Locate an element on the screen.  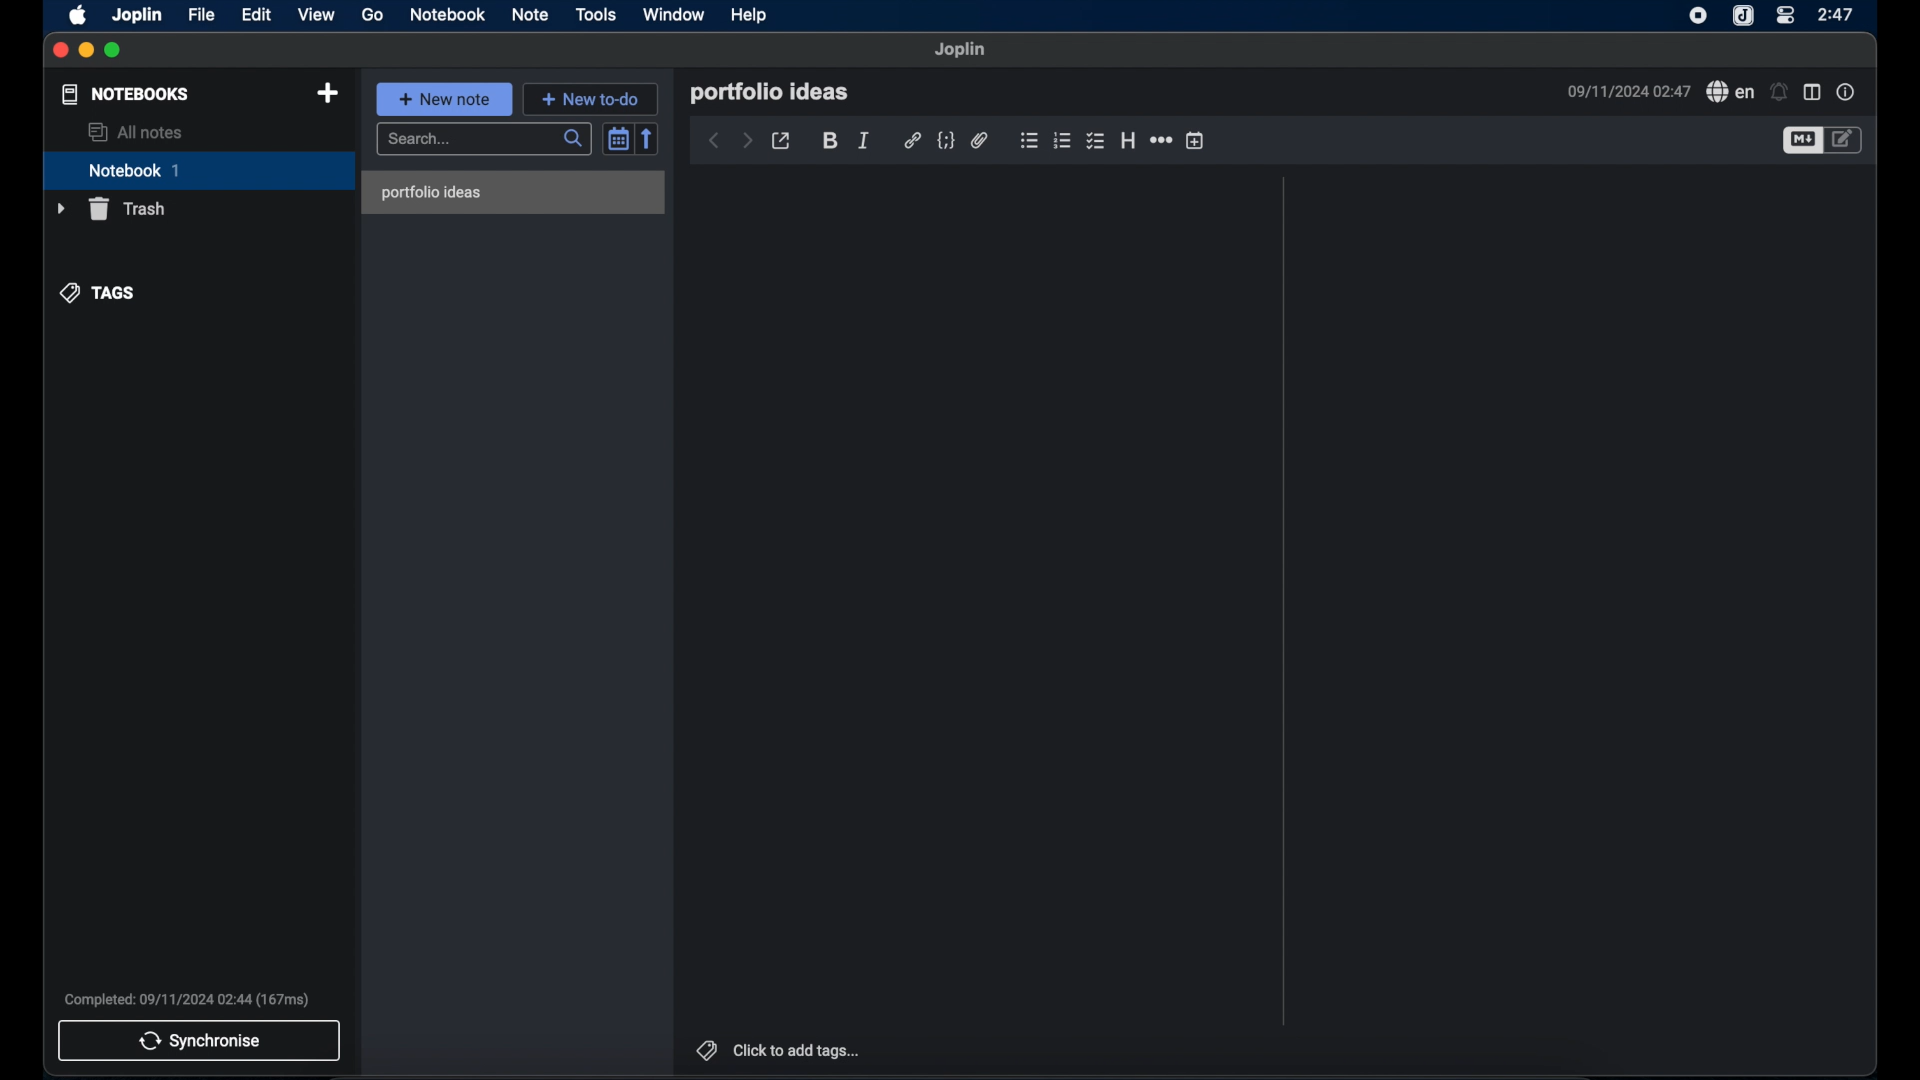
minimize is located at coordinates (86, 51).